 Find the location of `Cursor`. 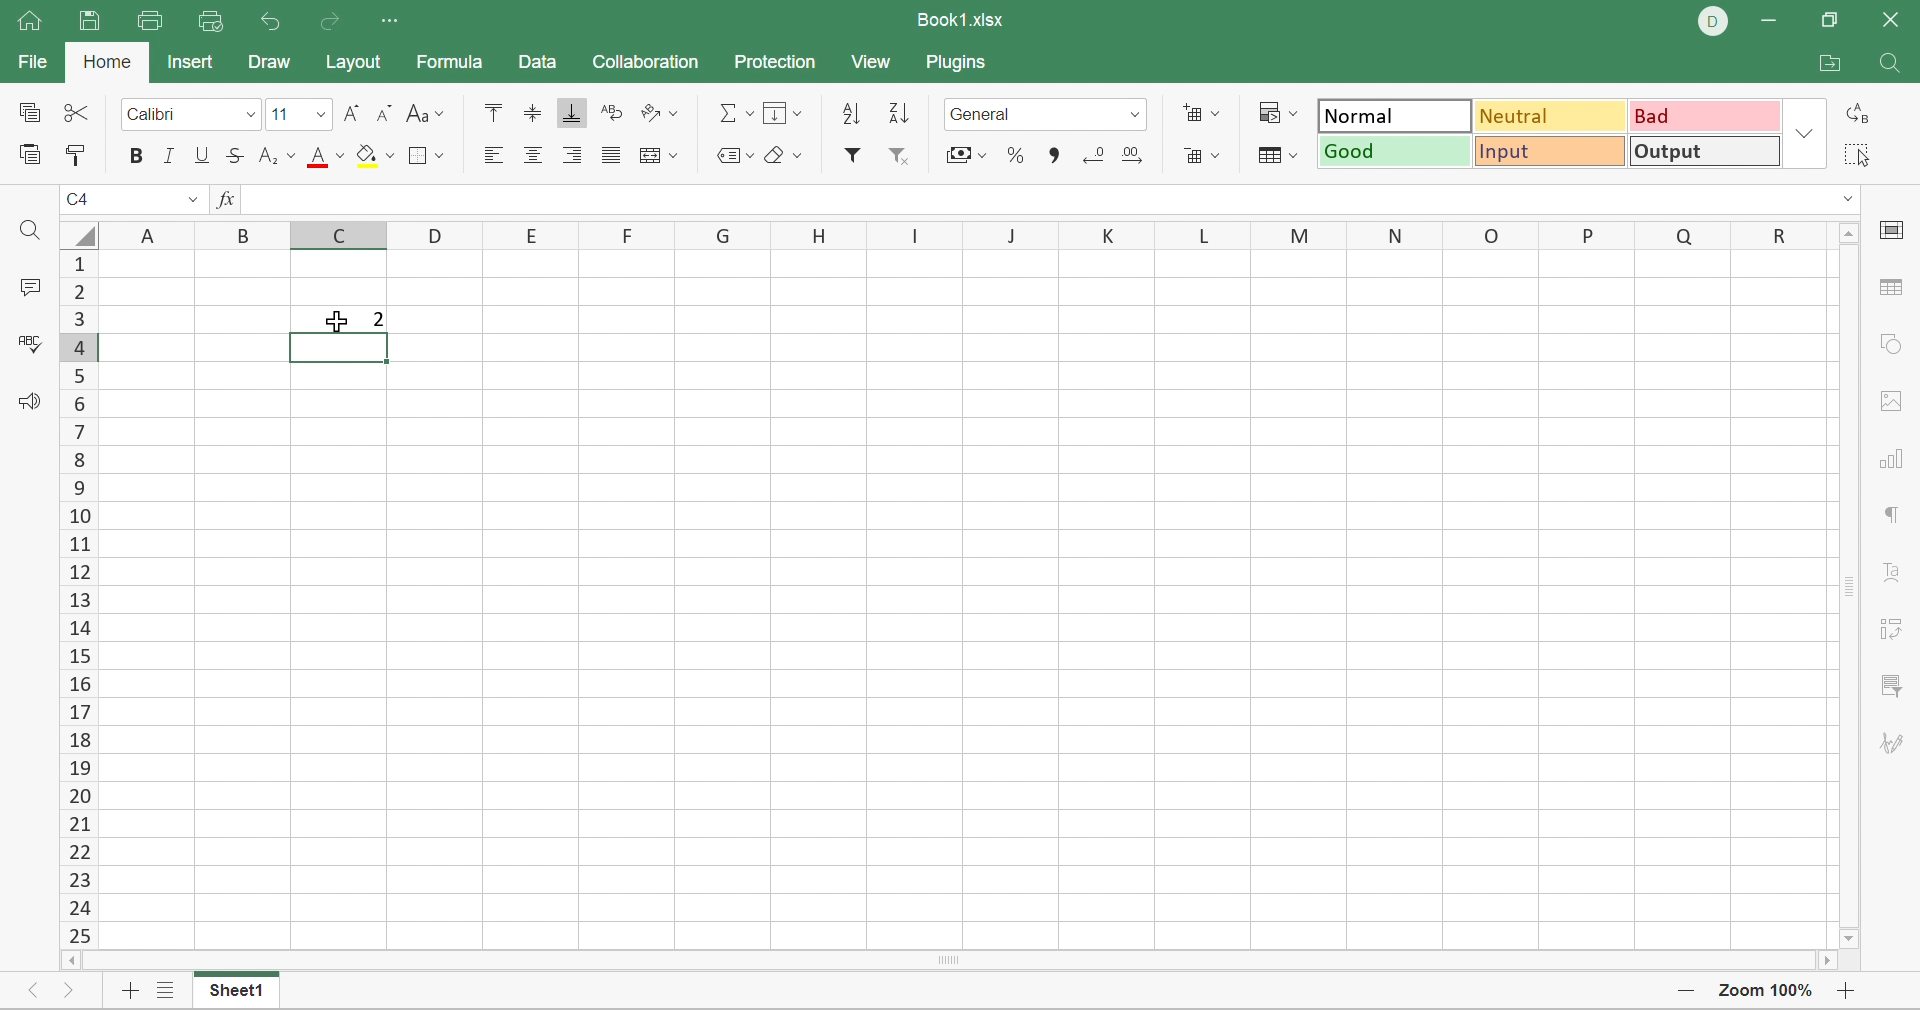

Cursor is located at coordinates (337, 321).